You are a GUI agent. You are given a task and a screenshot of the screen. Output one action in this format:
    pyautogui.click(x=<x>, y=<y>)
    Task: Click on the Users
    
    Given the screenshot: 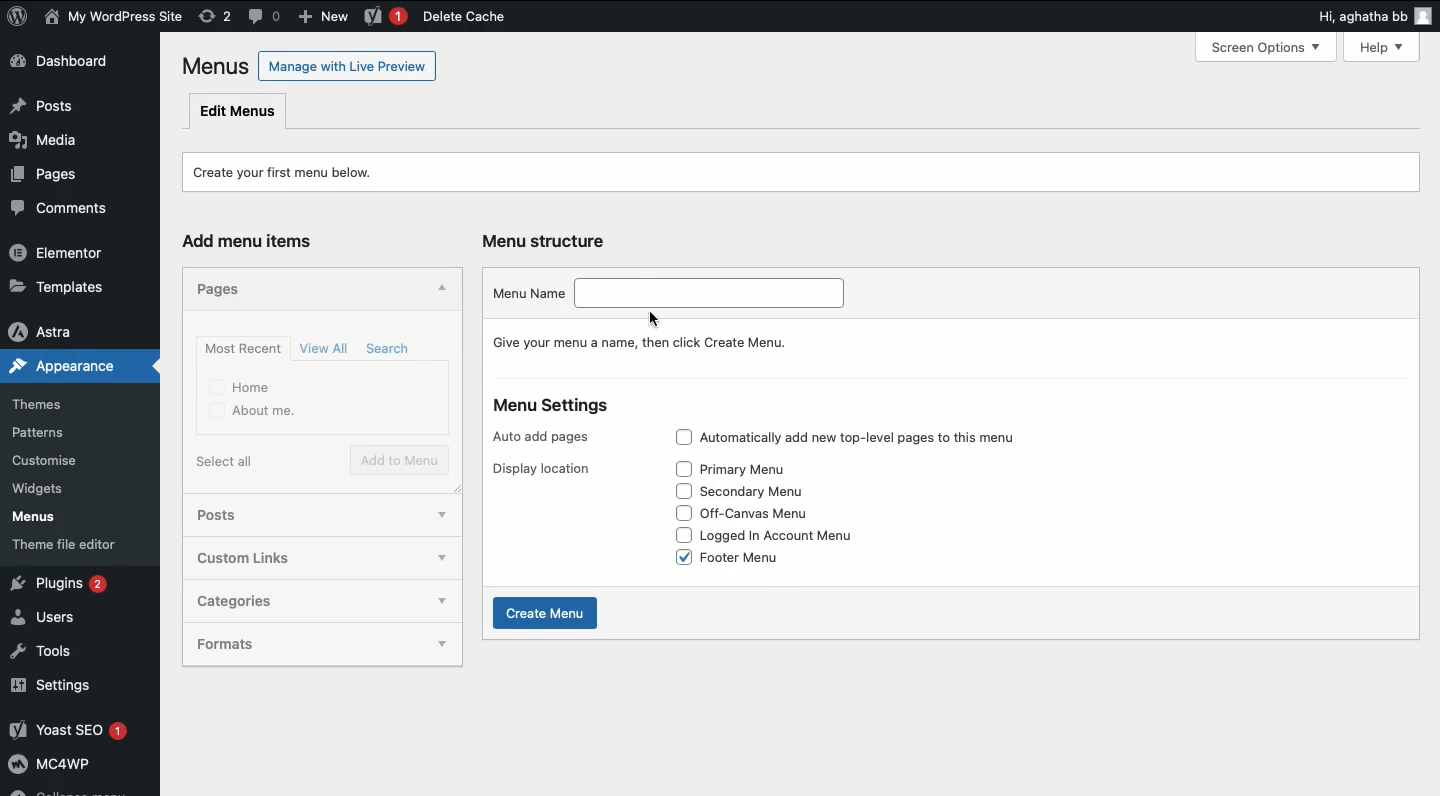 What is the action you would take?
    pyautogui.click(x=57, y=619)
    